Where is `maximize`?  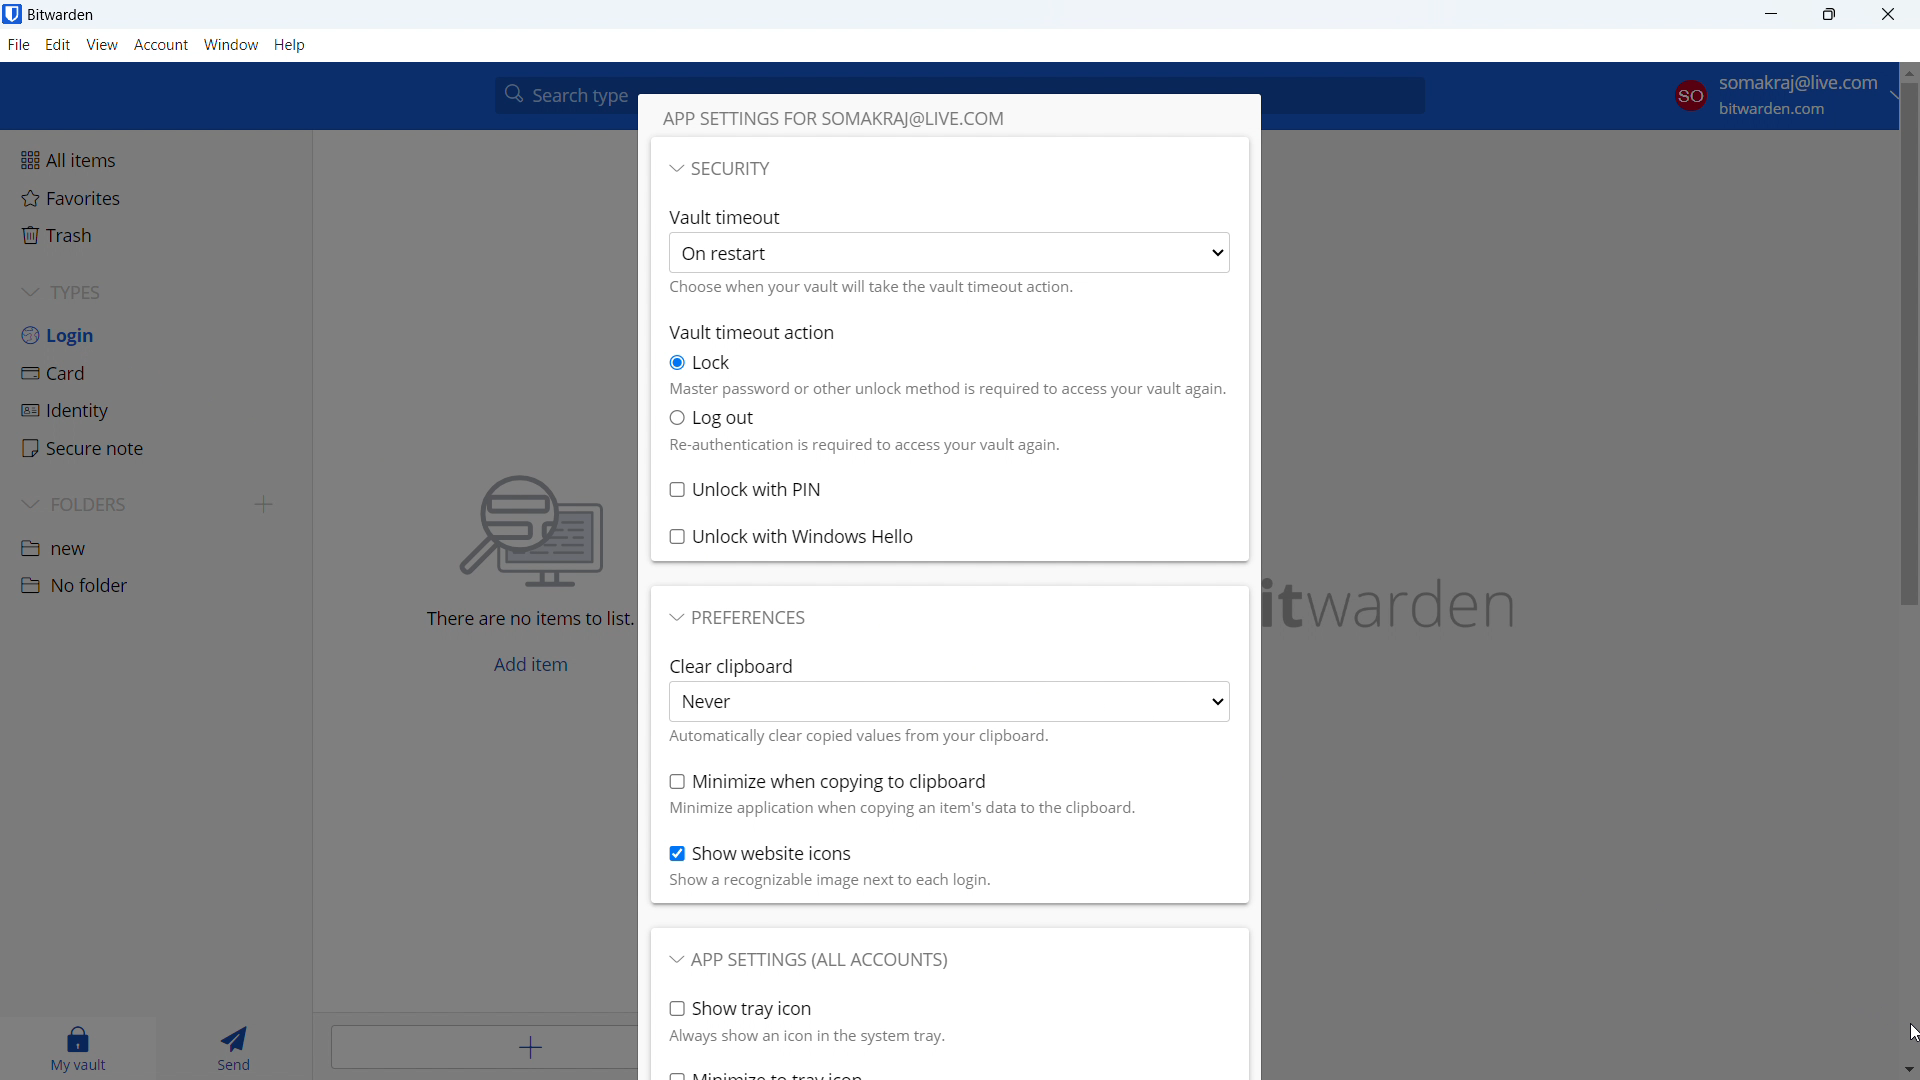 maximize is located at coordinates (1829, 15).